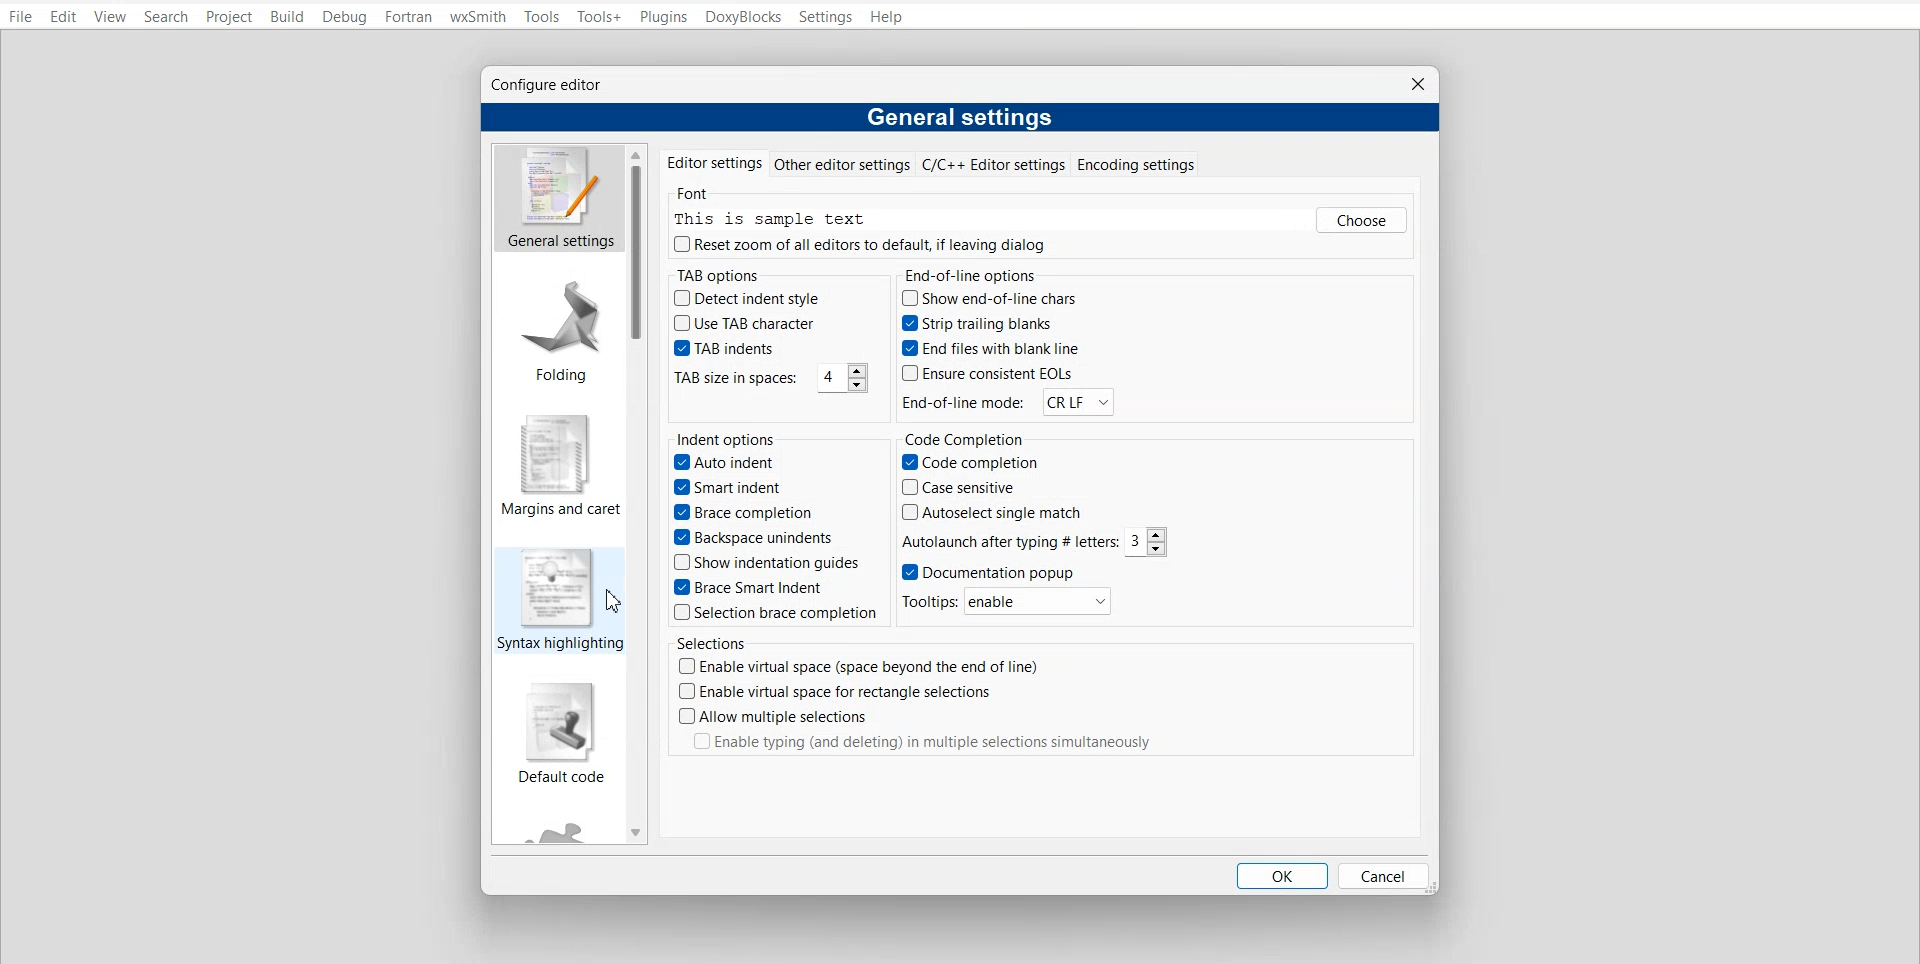 The width and height of the screenshot is (1920, 964). I want to click on Enable typing, so click(921, 741).